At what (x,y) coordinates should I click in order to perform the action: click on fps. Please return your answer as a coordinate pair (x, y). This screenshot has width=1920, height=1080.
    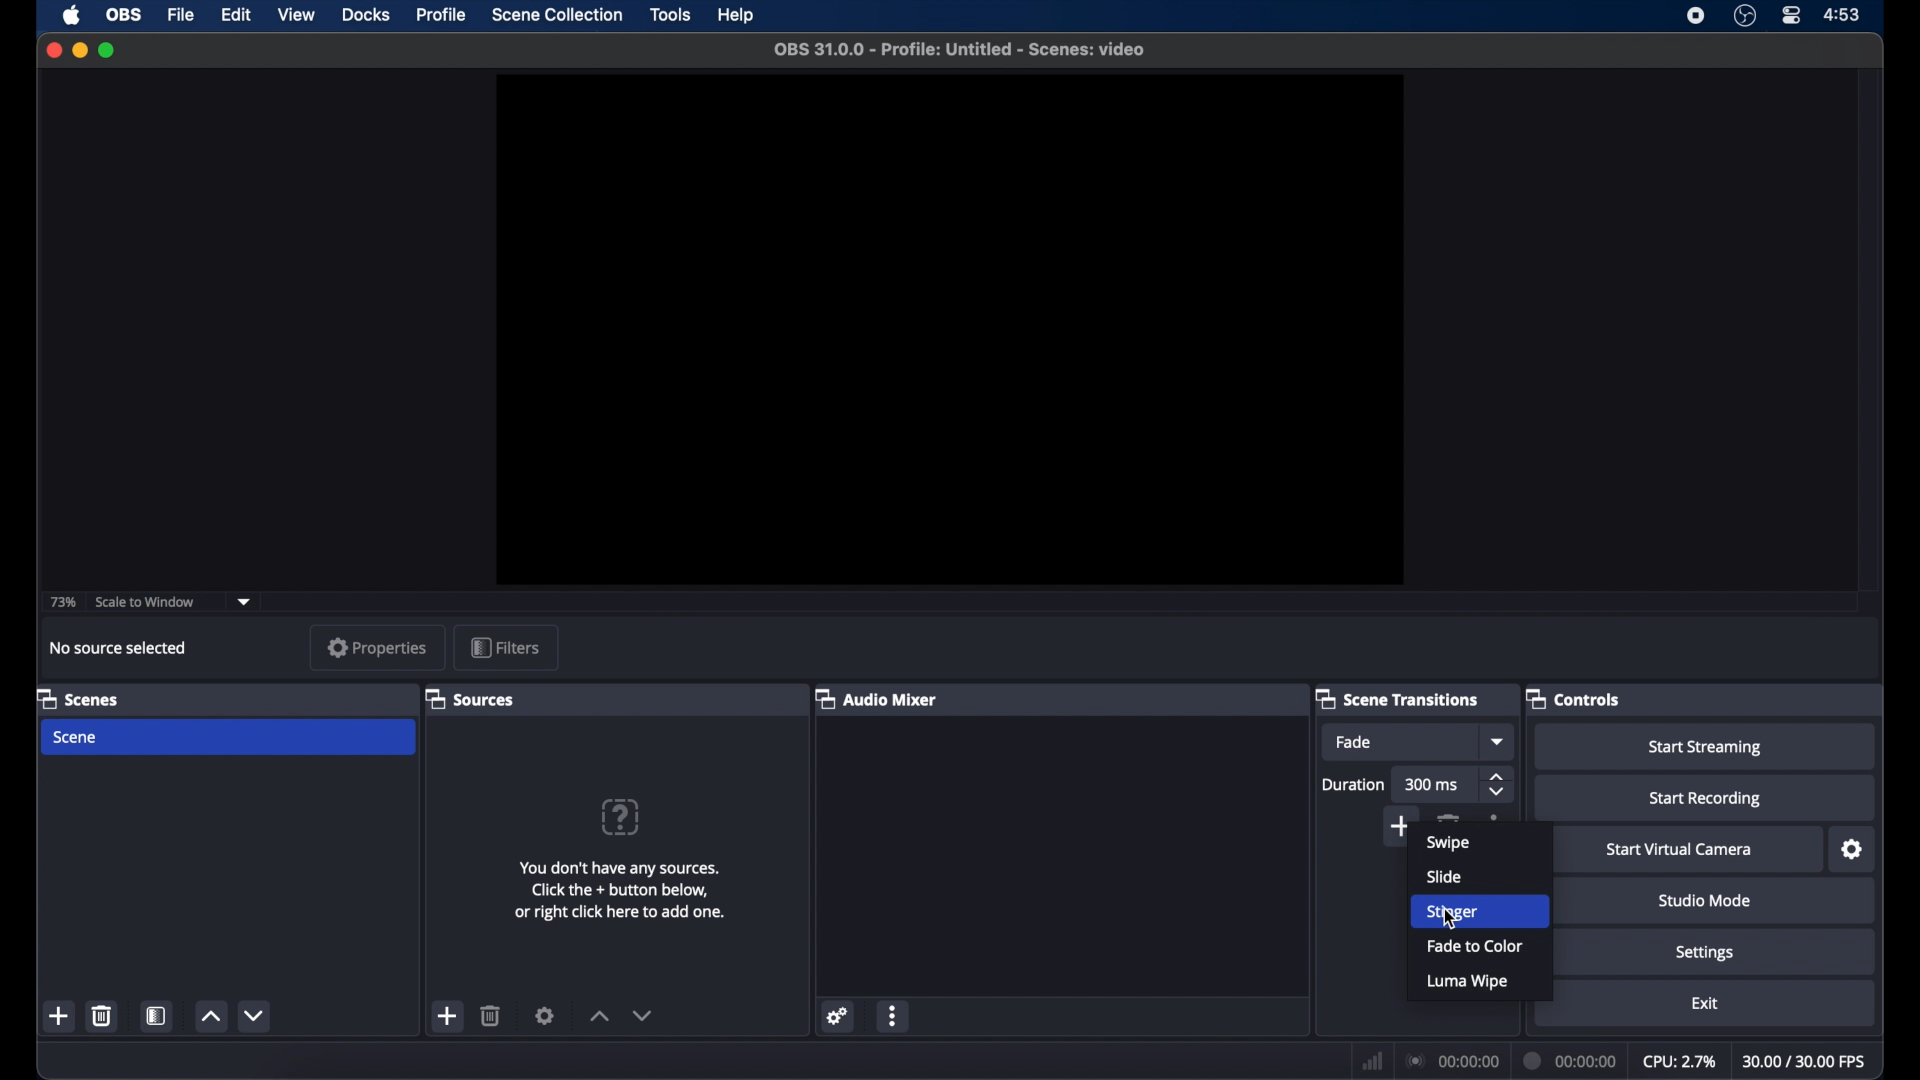
    Looking at the image, I should click on (1805, 1061).